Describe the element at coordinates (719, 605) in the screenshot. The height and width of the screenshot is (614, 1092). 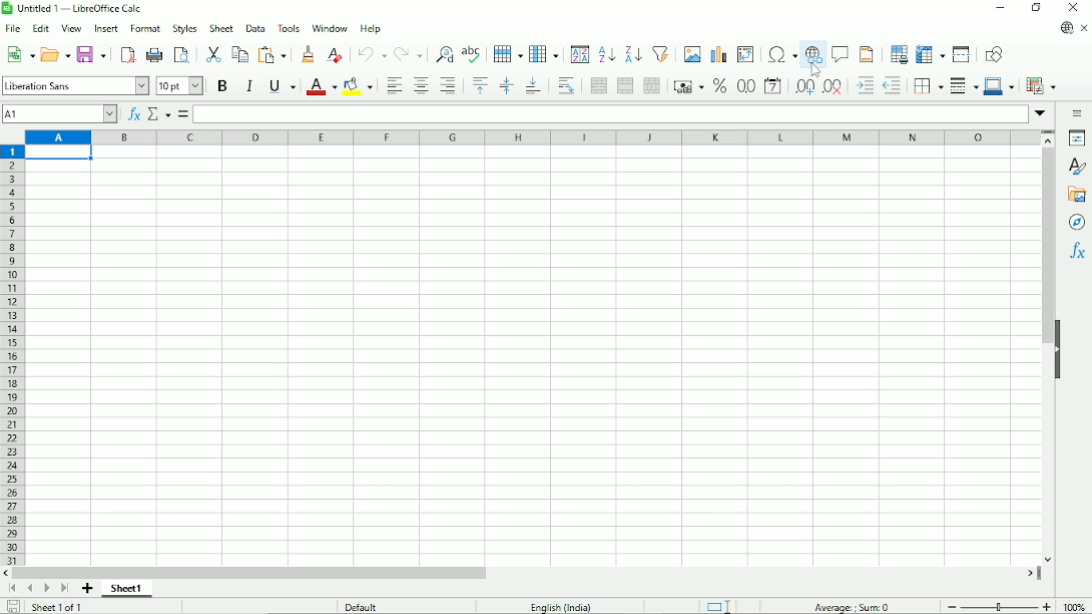
I see `Standard selection` at that location.